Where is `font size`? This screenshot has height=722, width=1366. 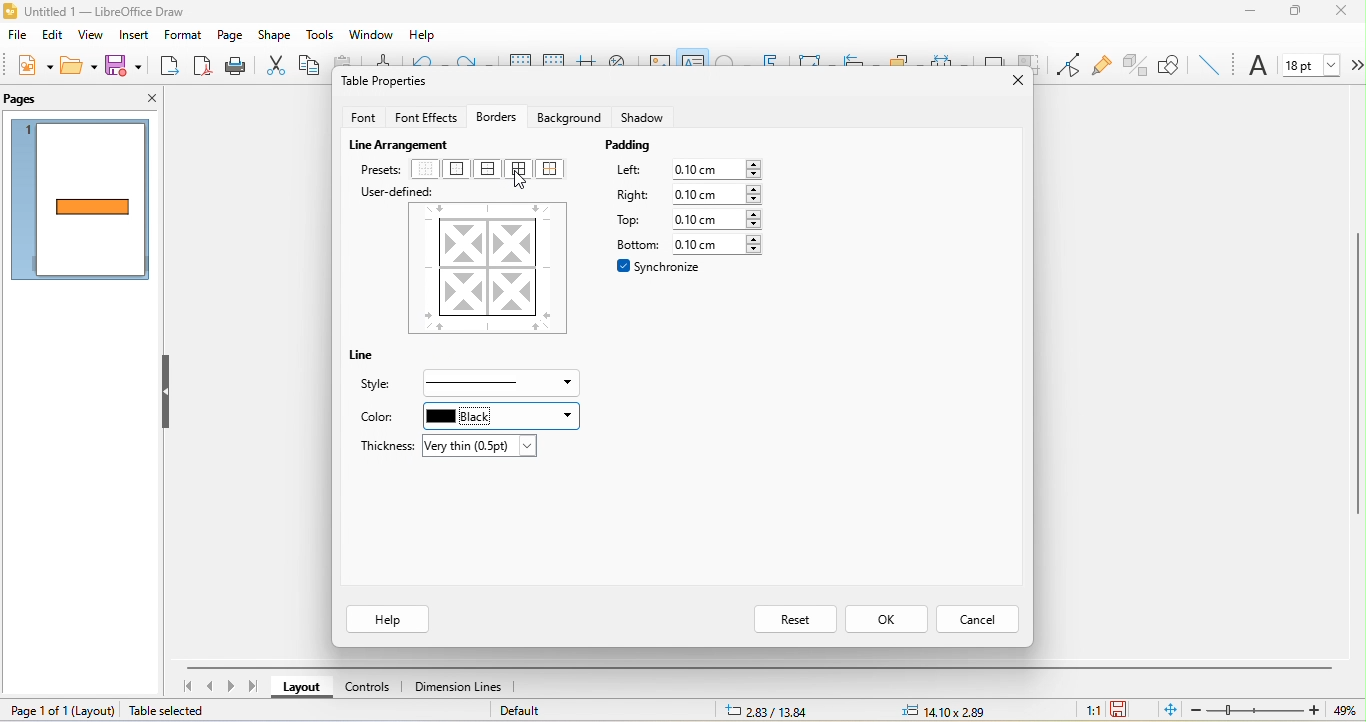
font size is located at coordinates (1312, 64).